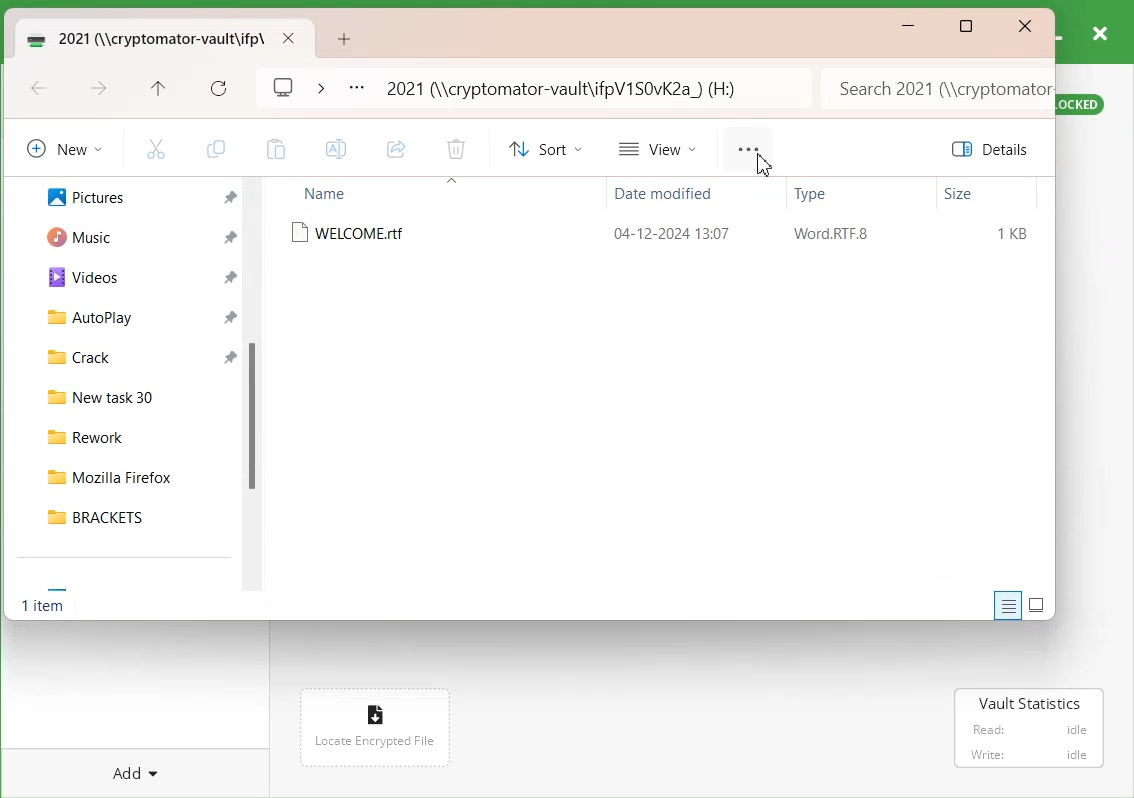 The image size is (1134, 798). What do you see at coordinates (136, 38) in the screenshot?
I see `Vault Folder` at bounding box center [136, 38].